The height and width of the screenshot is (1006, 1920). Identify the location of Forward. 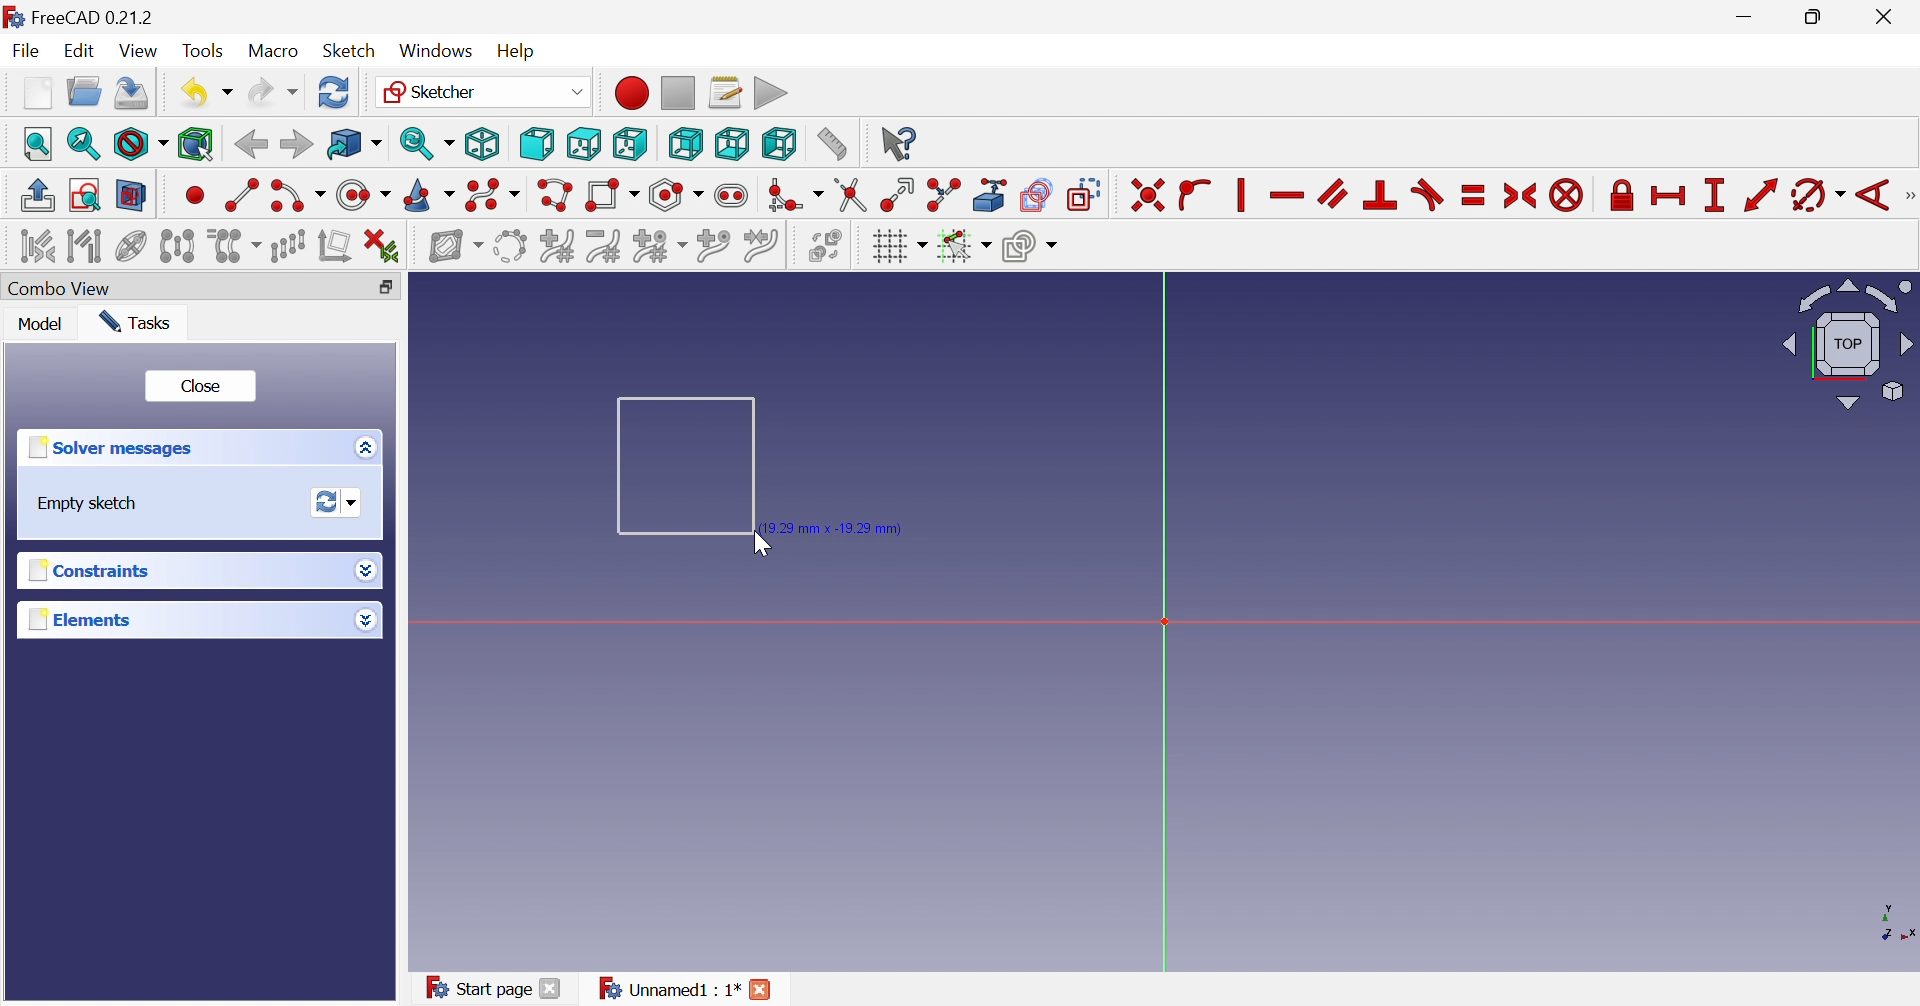
(295, 143).